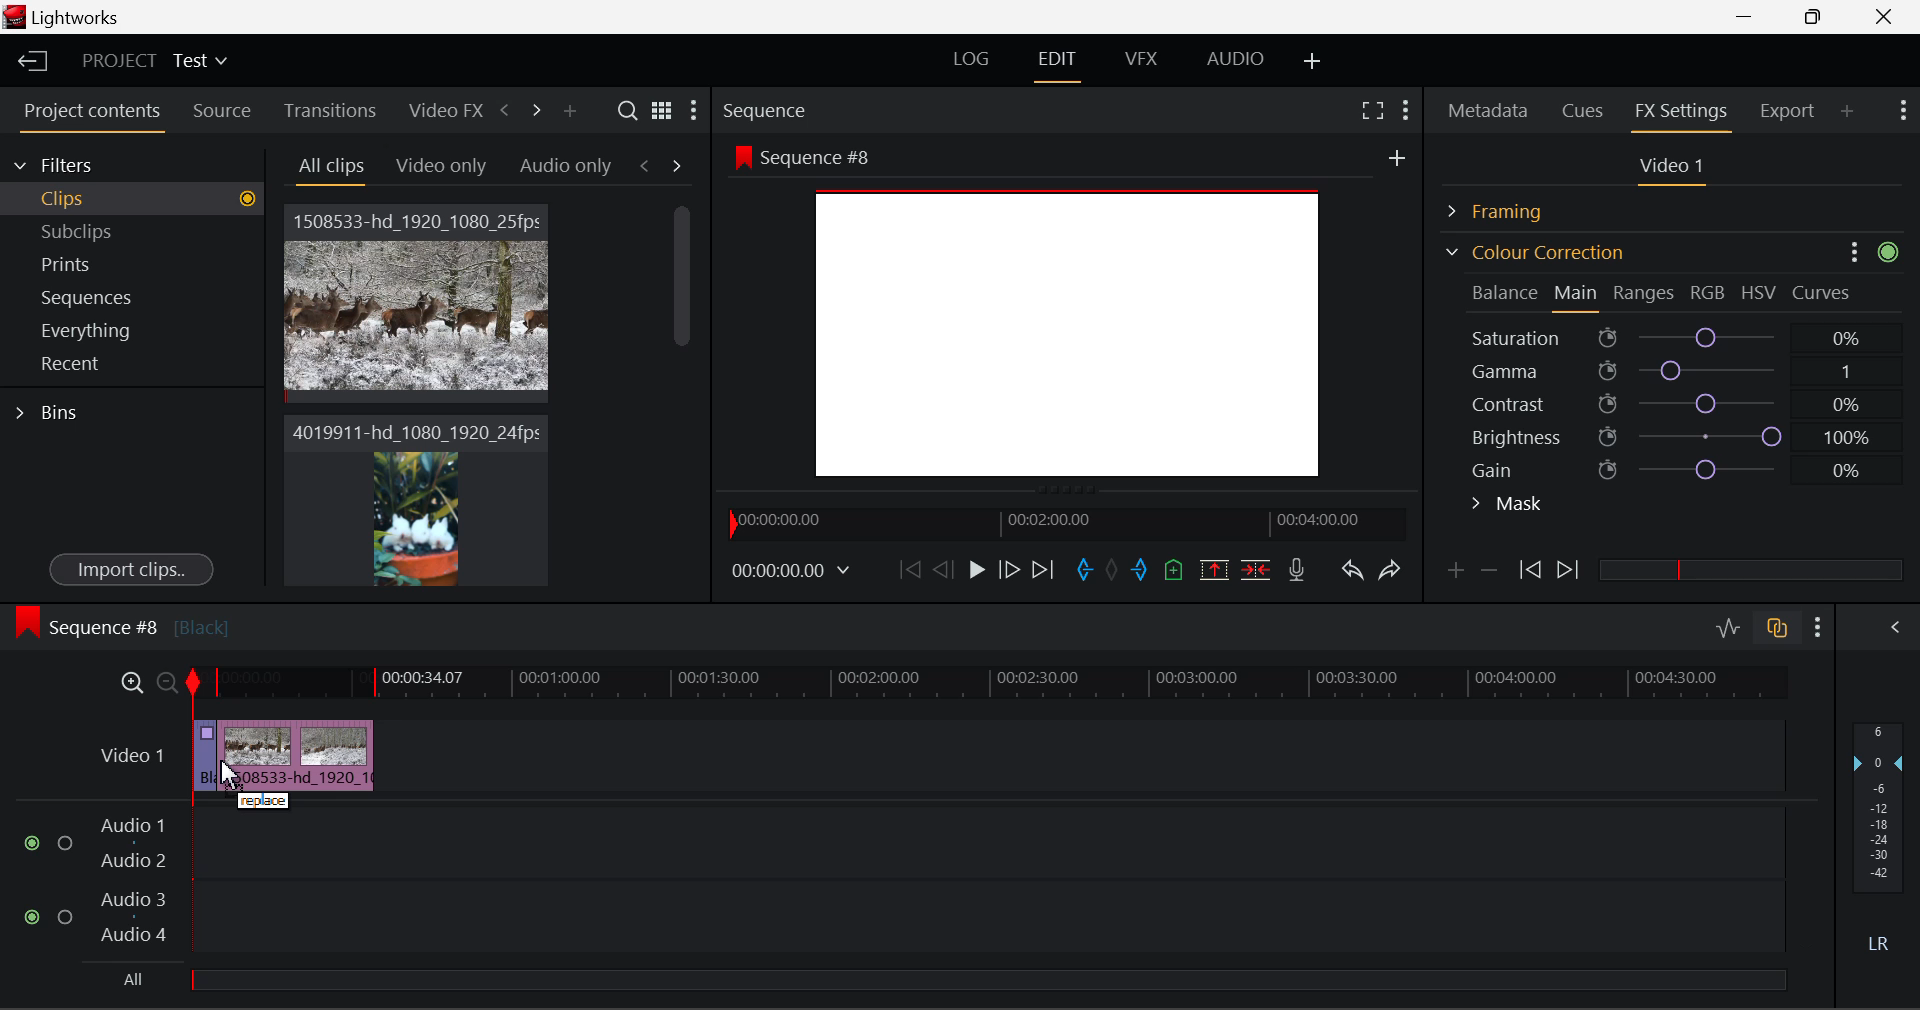  What do you see at coordinates (1751, 17) in the screenshot?
I see `Restore Down` at bounding box center [1751, 17].